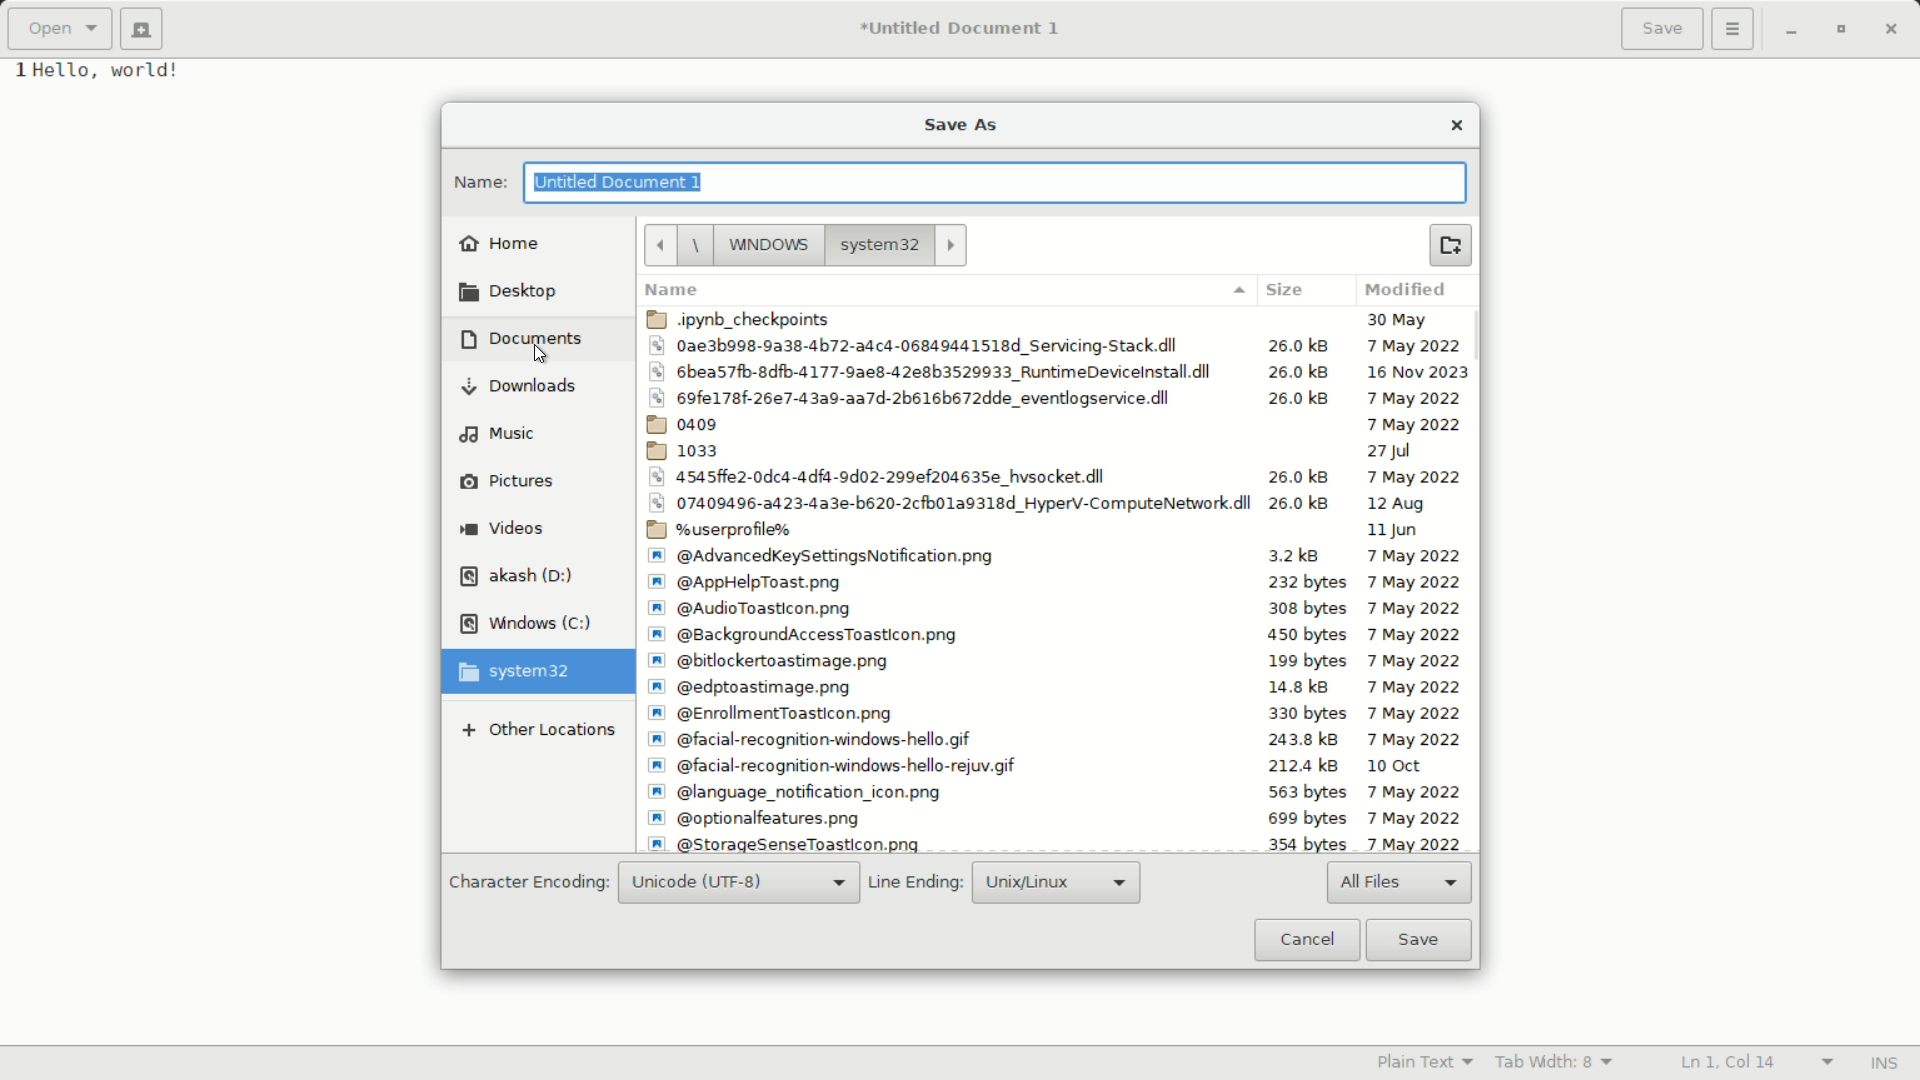 The width and height of the screenshot is (1920, 1080). I want to click on Move Forward, so click(951, 245).